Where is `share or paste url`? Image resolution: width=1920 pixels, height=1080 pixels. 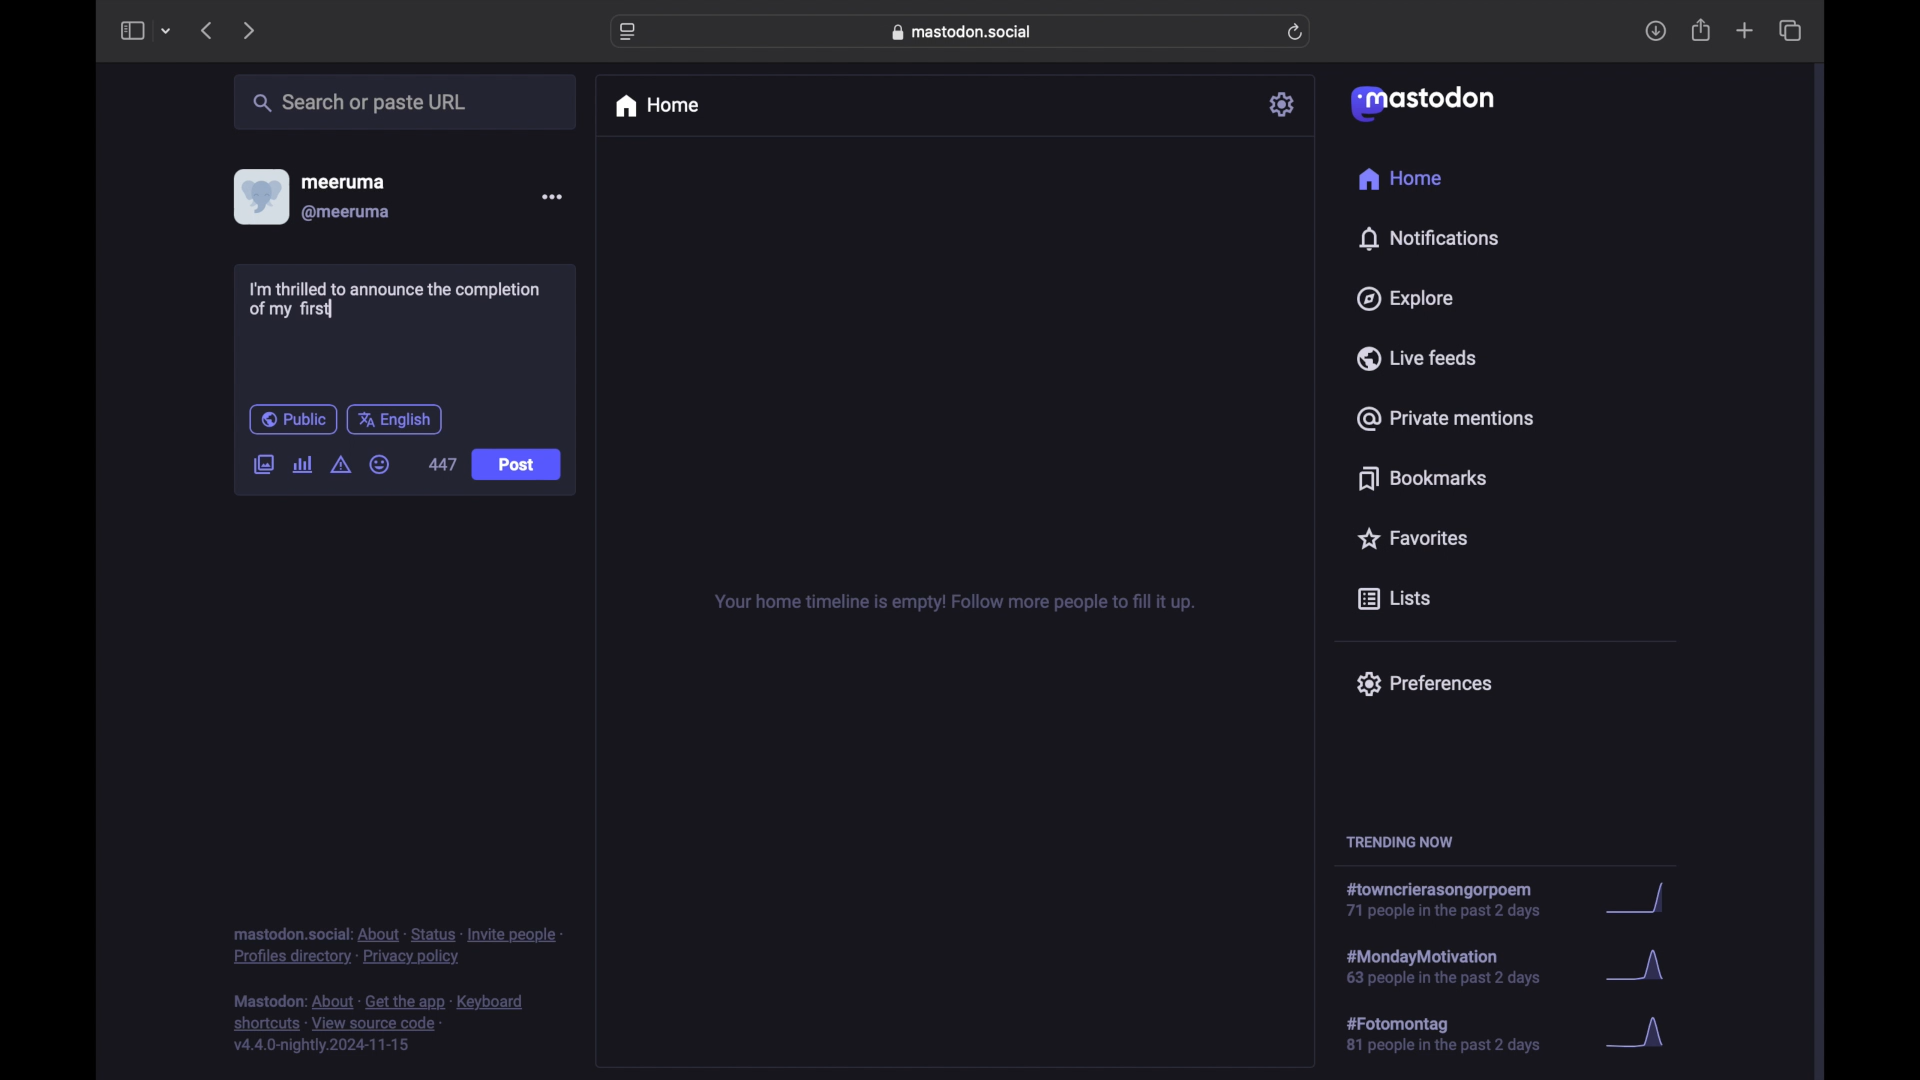
share or paste url is located at coordinates (360, 102).